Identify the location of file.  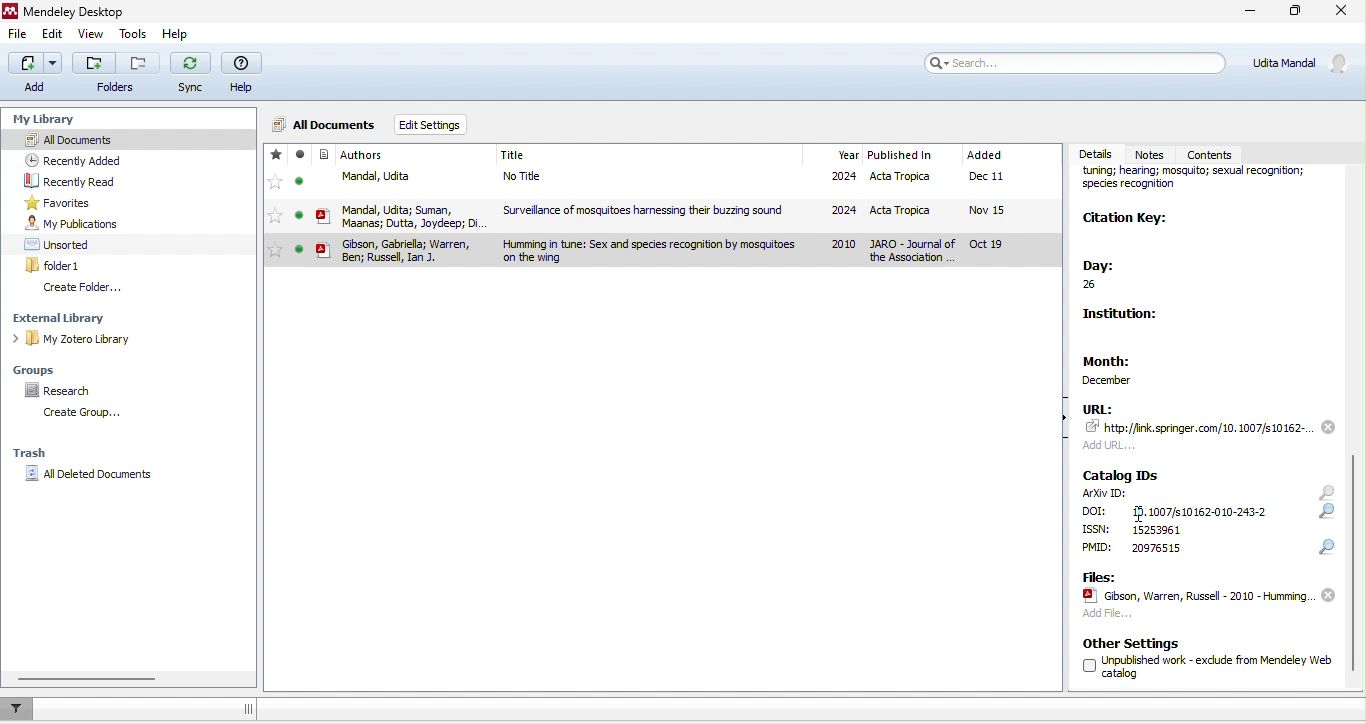
(1196, 596).